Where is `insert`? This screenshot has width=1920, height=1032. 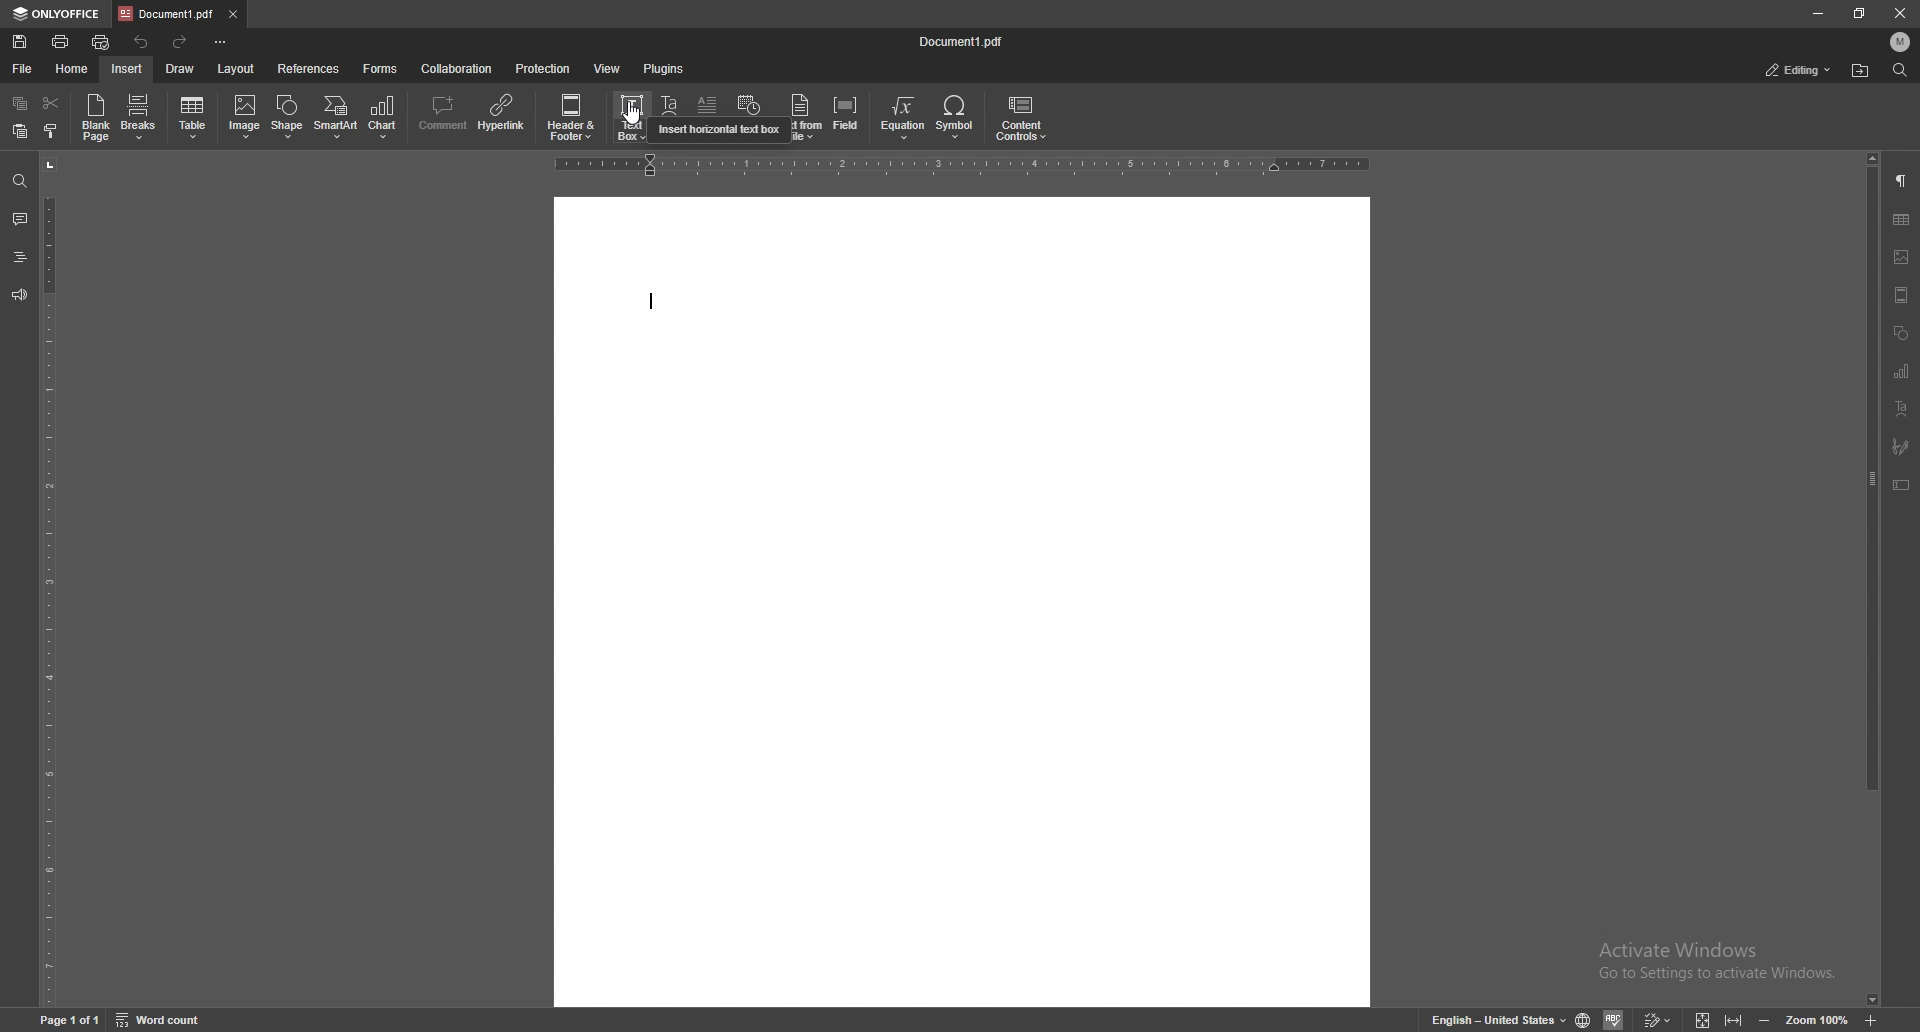 insert is located at coordinates (127, 69).